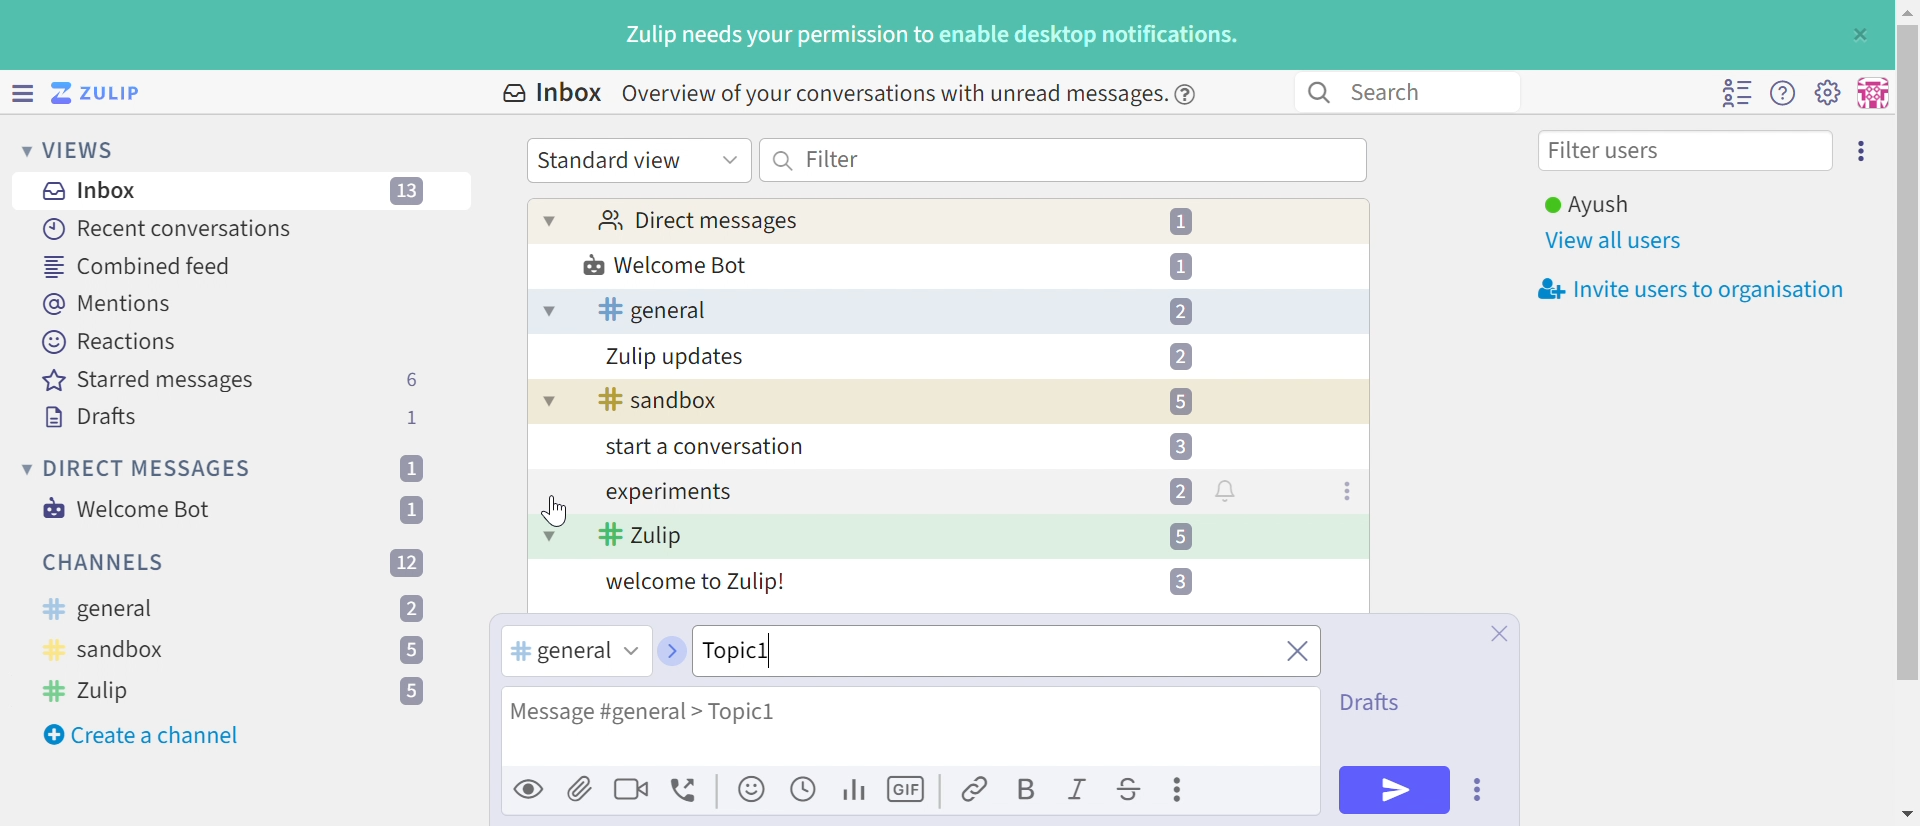 The height and width of the screenshot is (826, 1920). What do you see at coordinates (687, 791) in the screenshot?
I see `Add voice call` at bounding box center [687, 791].